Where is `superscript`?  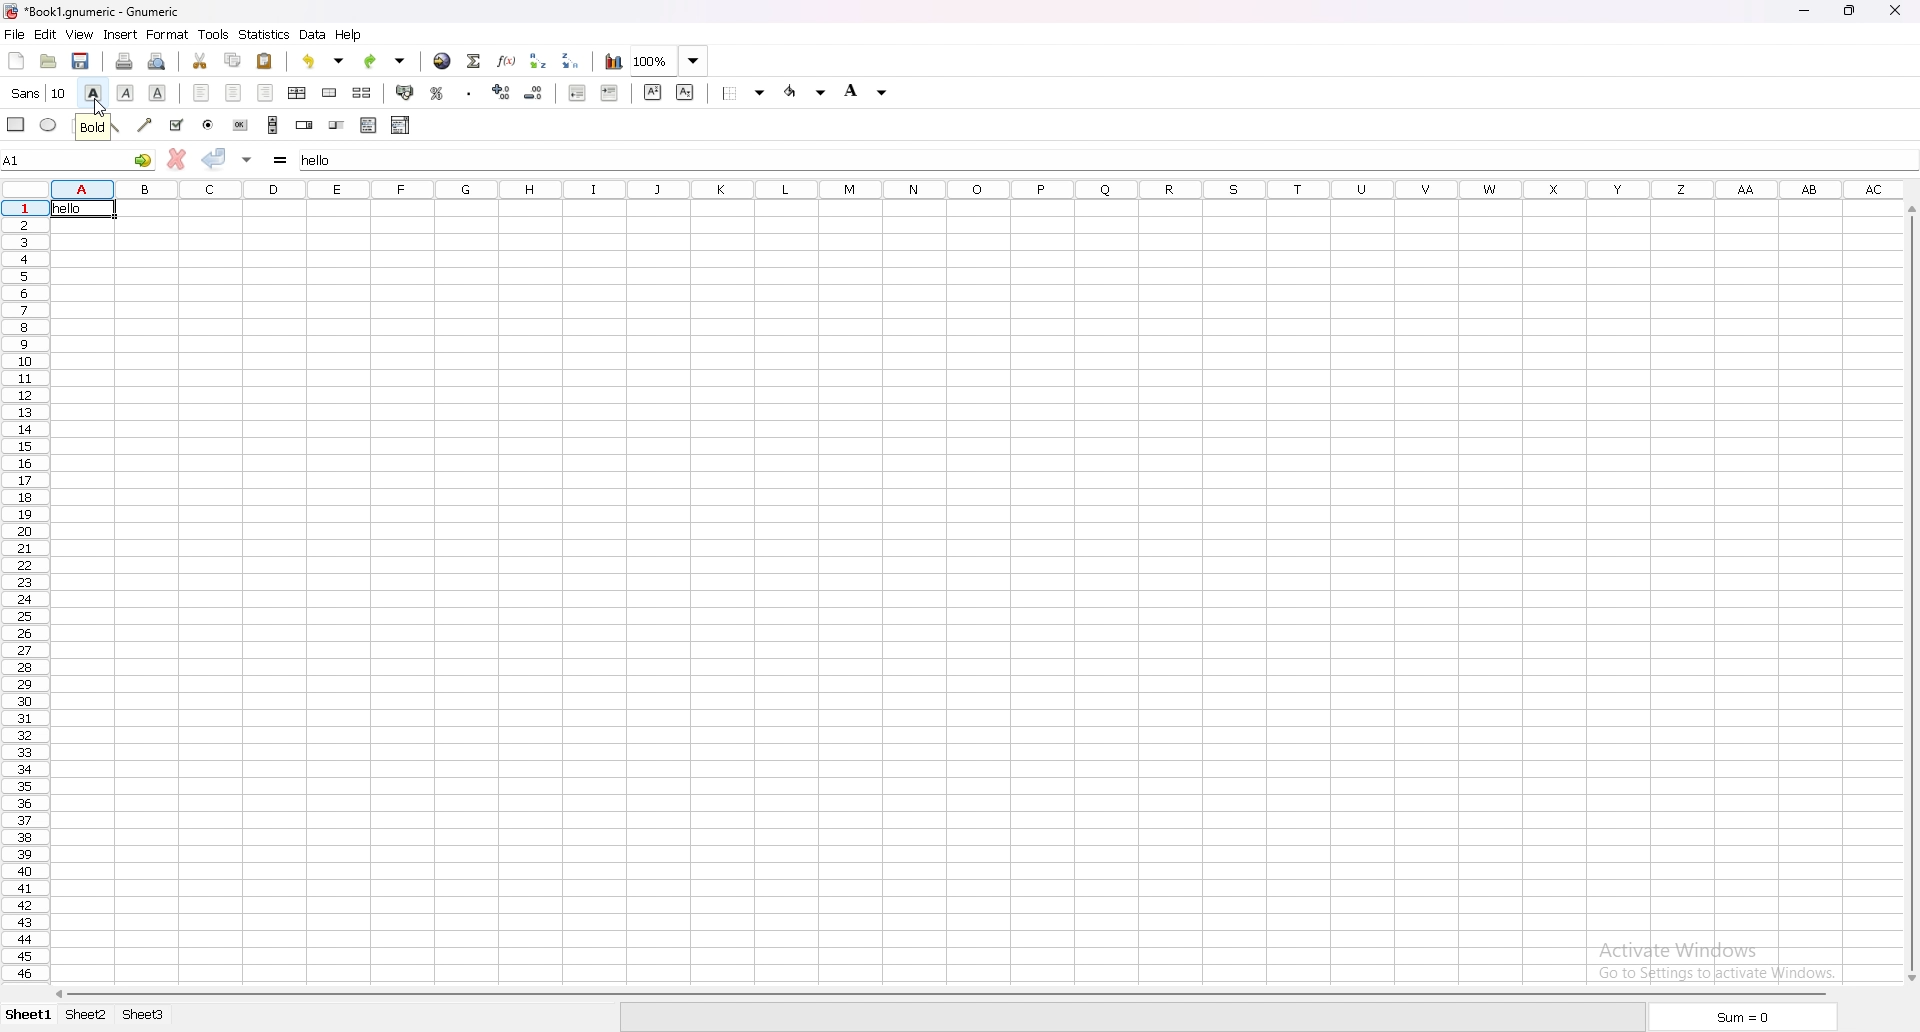 superscript is located at coordinates (653, 93).